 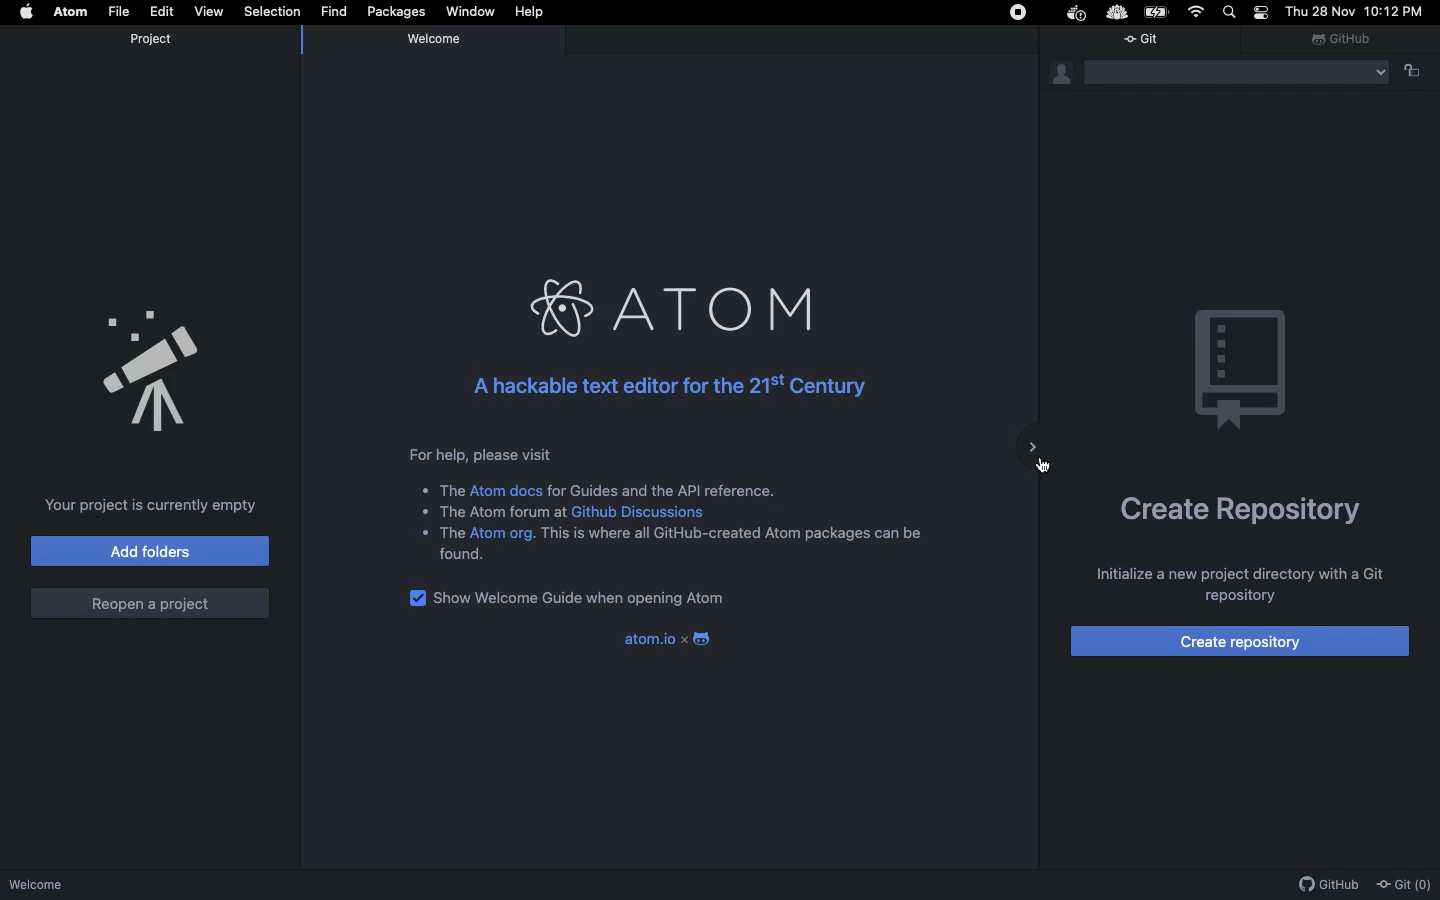 What do you see at coordinates (71, 12) in the screenshot?
I see `Atom` at bounding box center [71, 12].